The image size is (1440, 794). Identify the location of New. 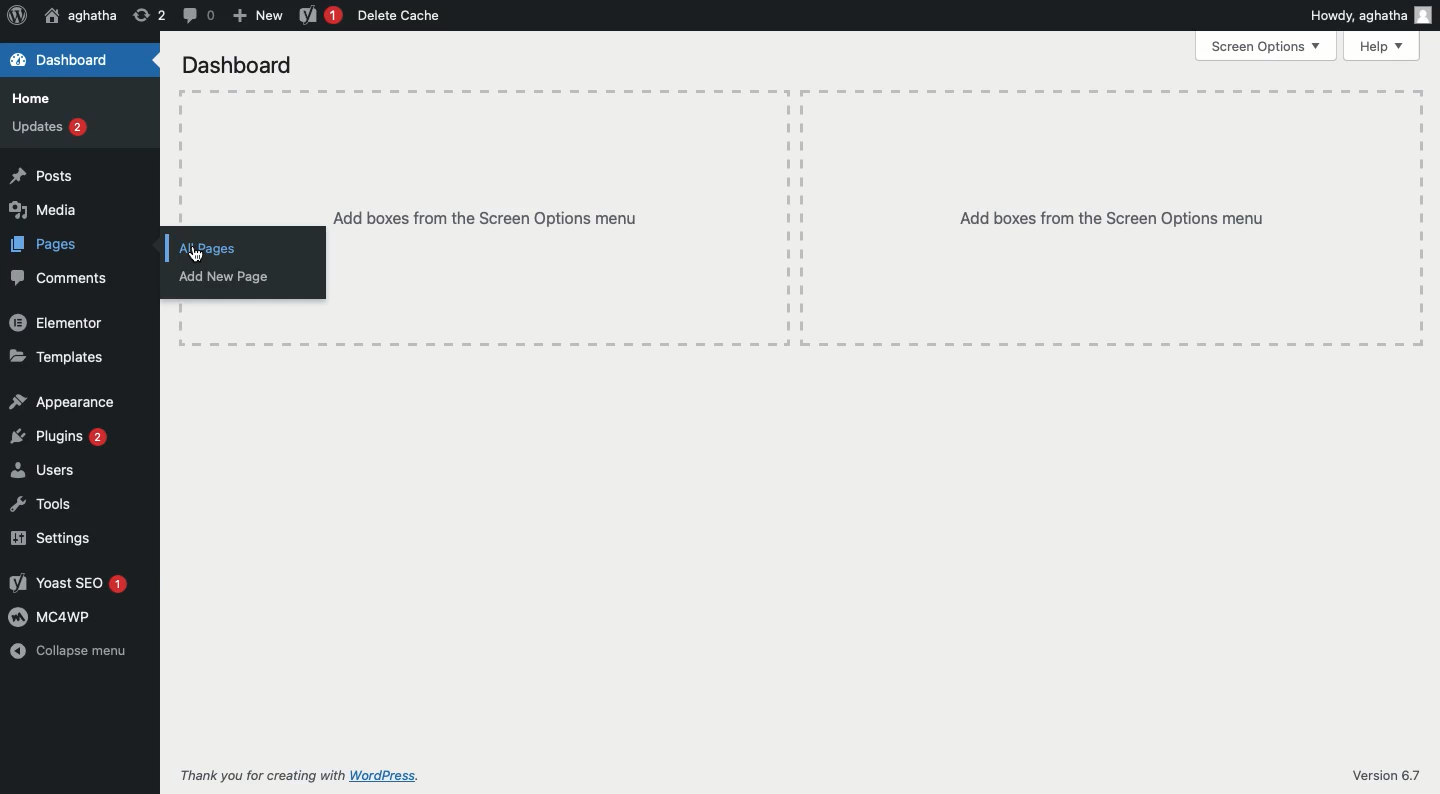
(258, 13).